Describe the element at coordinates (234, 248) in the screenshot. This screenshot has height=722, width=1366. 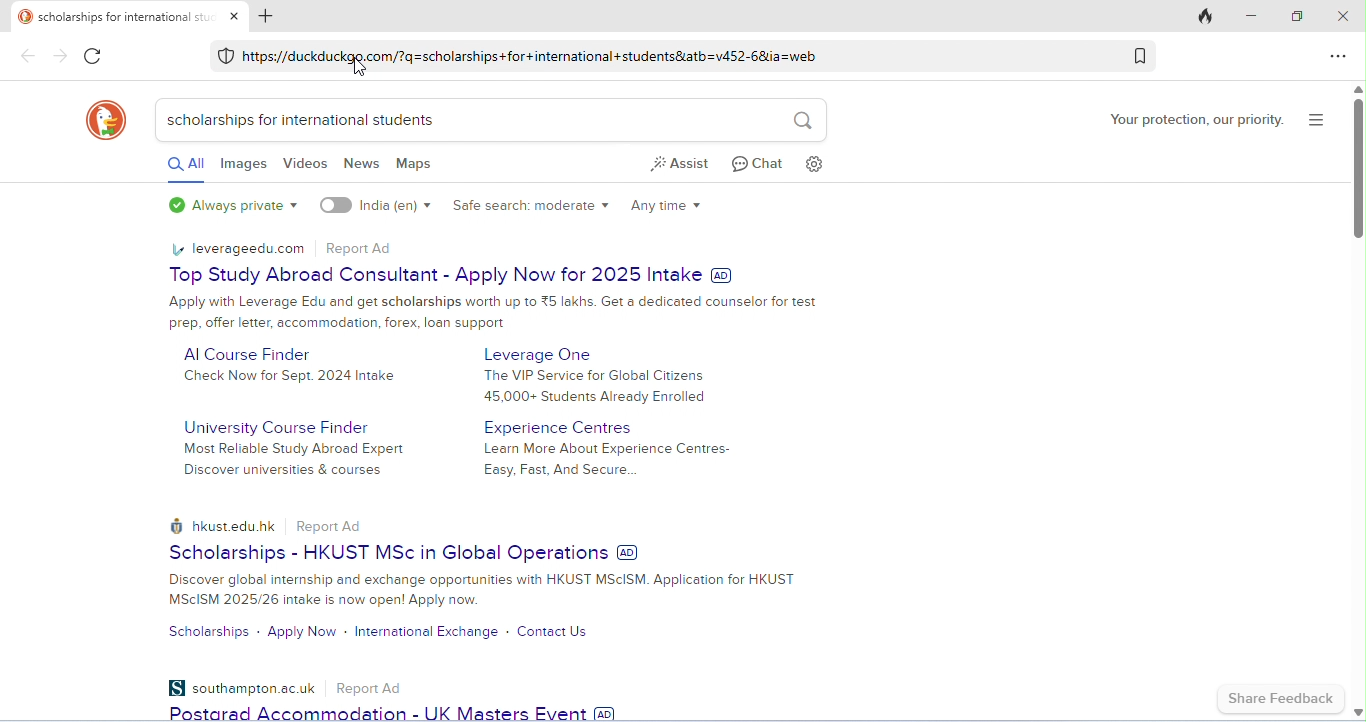
I see `leverageedu.com` at that location.